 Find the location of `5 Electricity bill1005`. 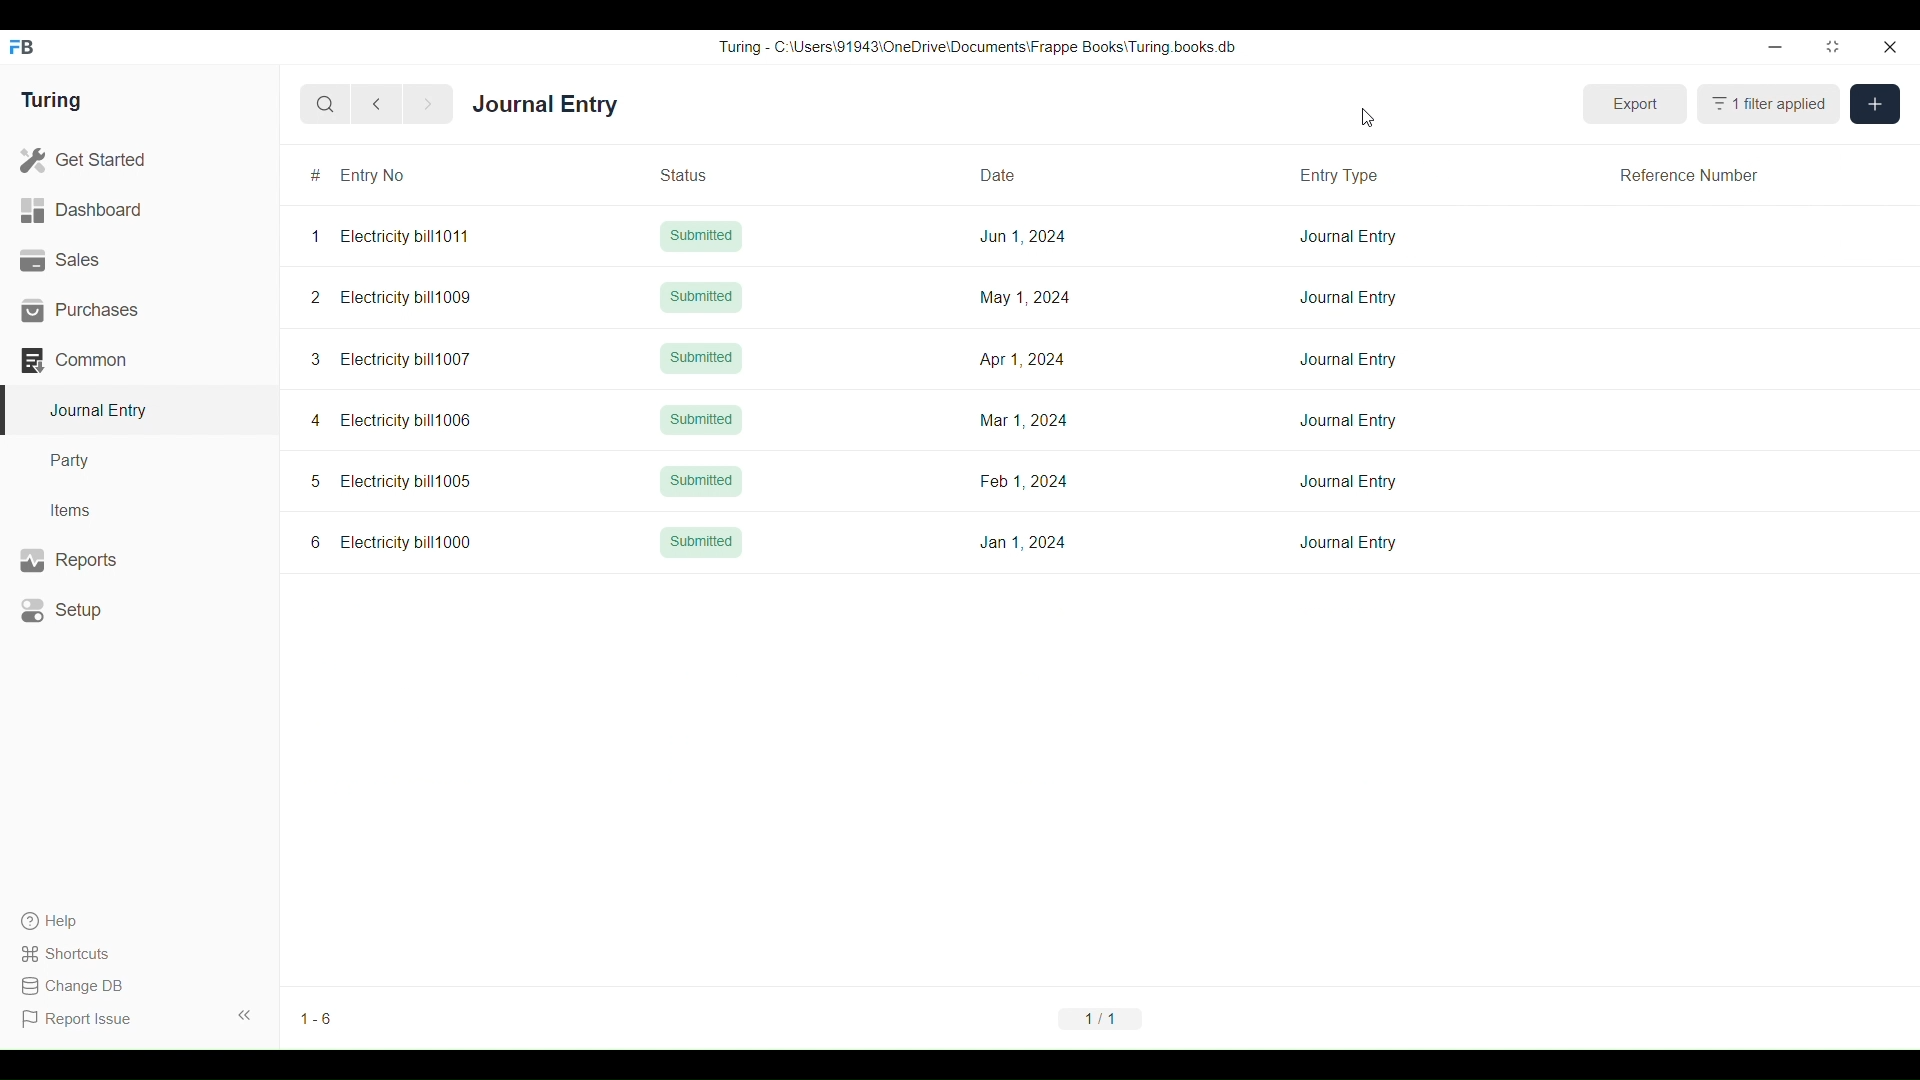

5 Electricity bill1005 is located at coordinates (392, 480).